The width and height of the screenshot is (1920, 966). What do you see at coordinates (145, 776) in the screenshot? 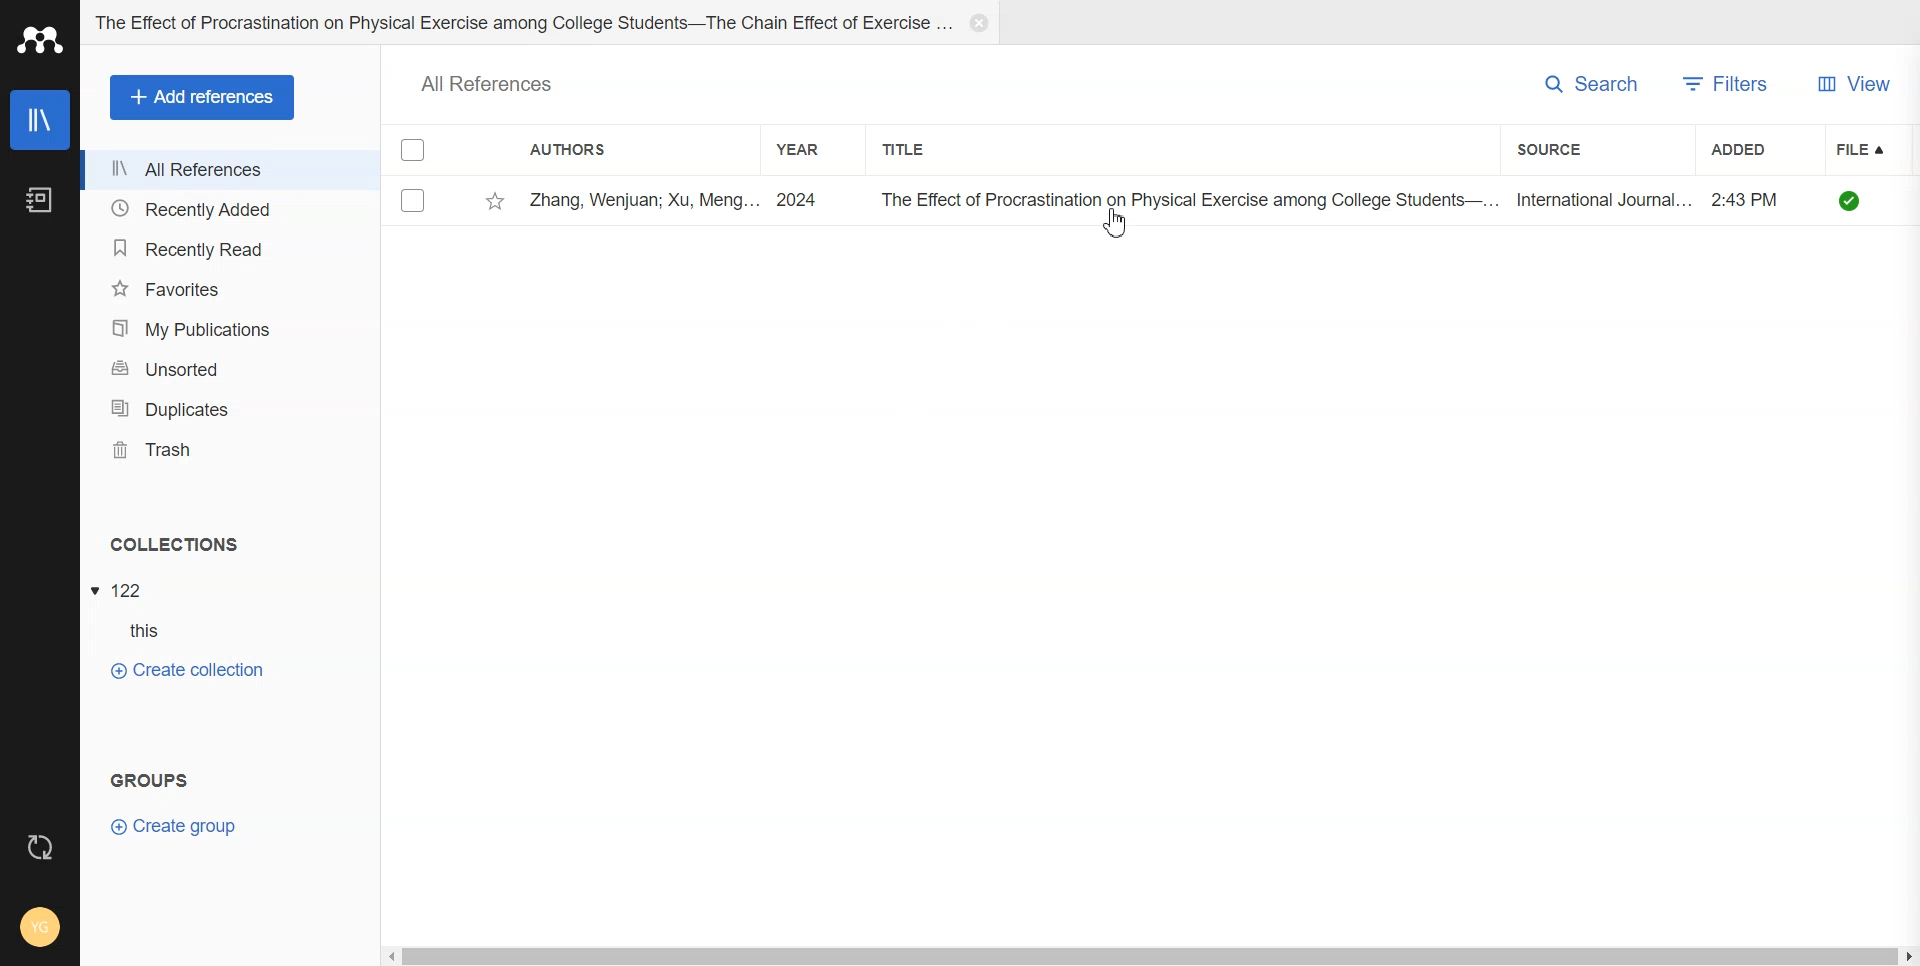
I see `Text` at bounding box center [145, 776].